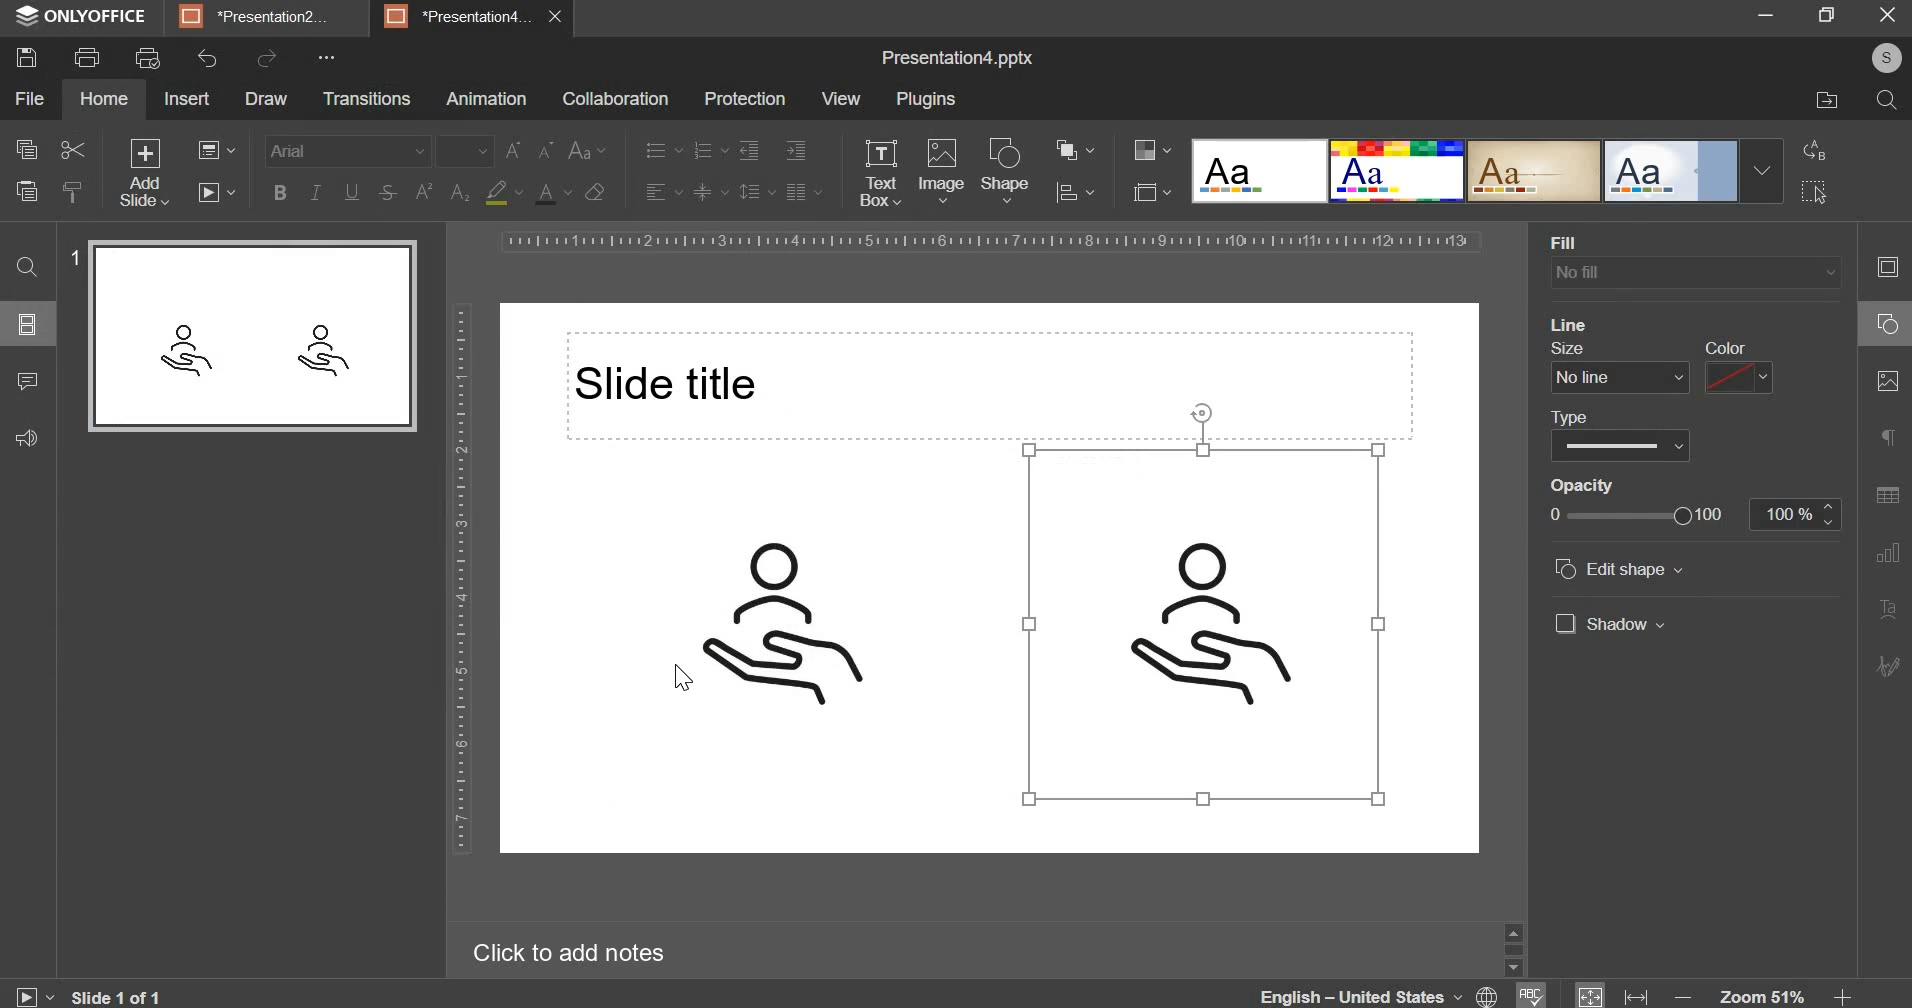 The image size is (1912, 1008). What do you see at coordinates (79, 15) in the screenshot?
I see `onlyoffice` at bounding box center [79, 15].